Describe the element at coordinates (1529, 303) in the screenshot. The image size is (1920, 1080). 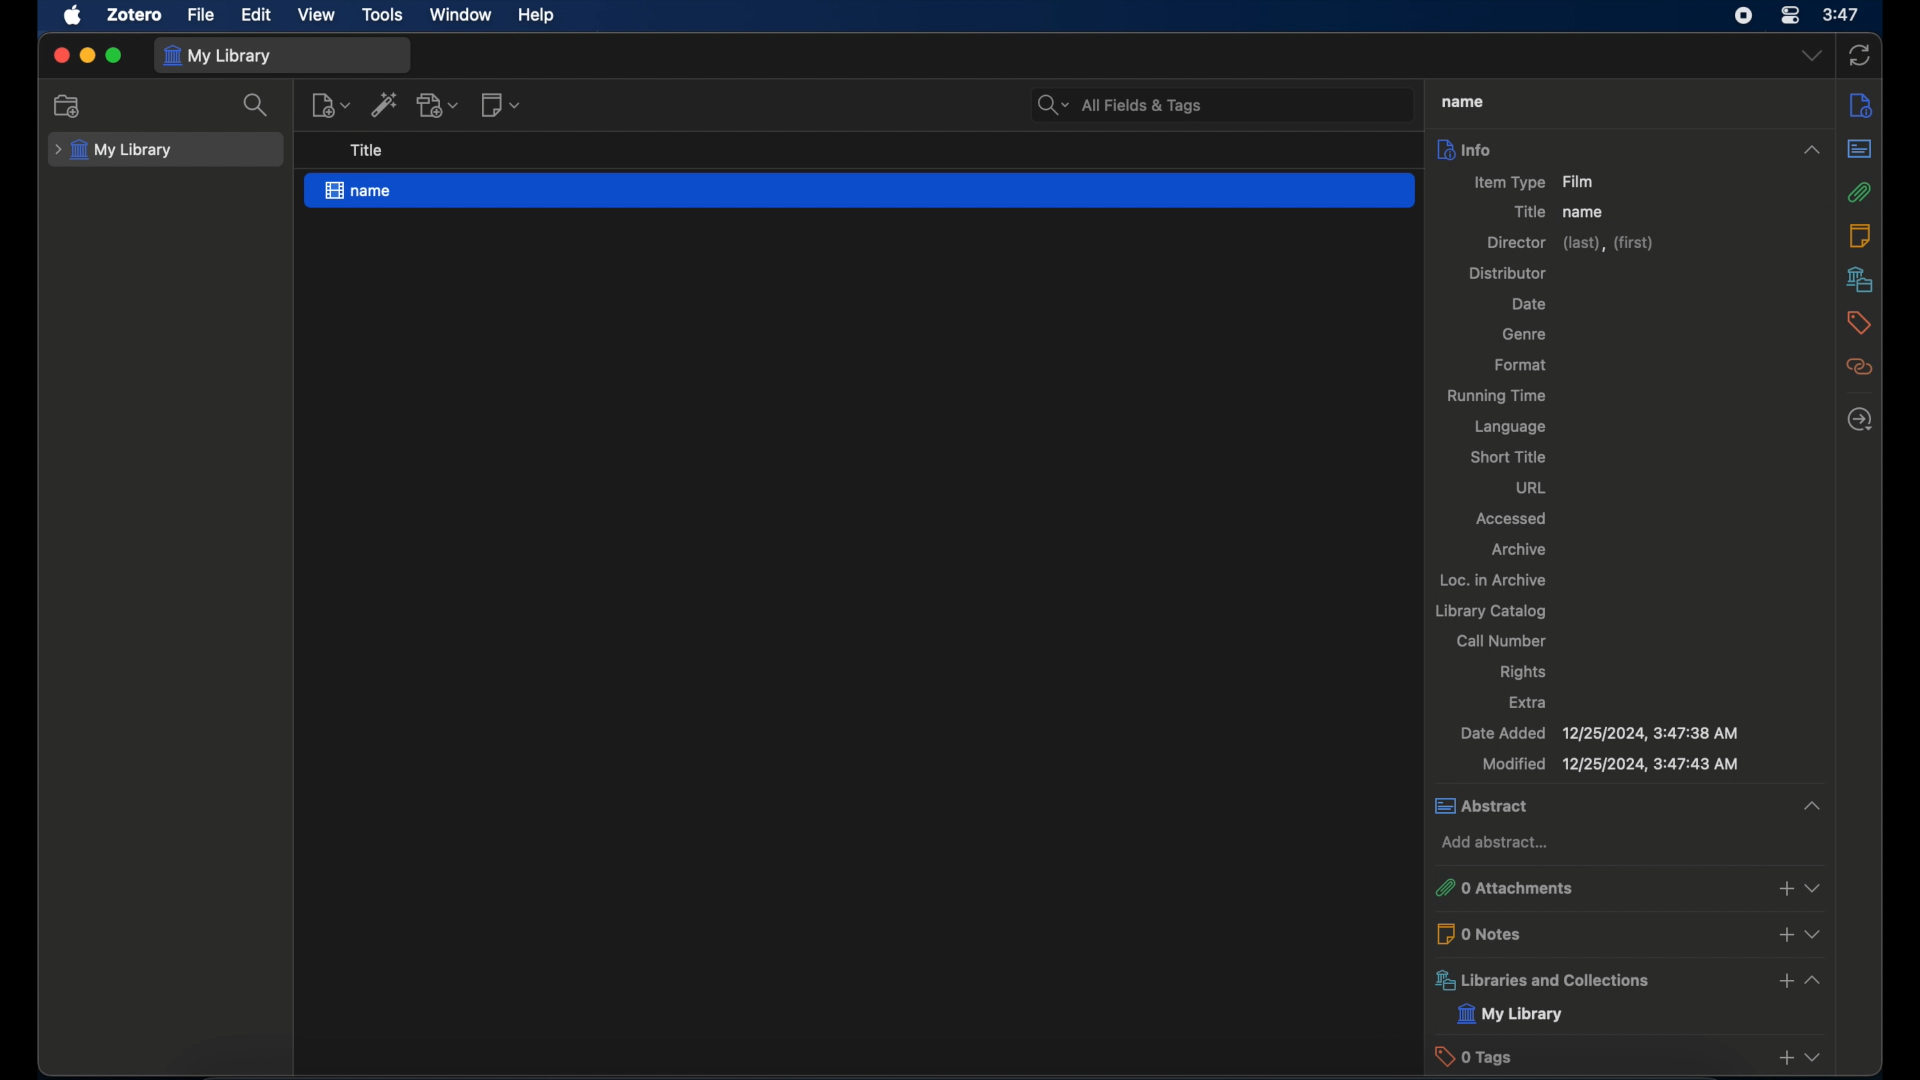
I see `date` at that location.